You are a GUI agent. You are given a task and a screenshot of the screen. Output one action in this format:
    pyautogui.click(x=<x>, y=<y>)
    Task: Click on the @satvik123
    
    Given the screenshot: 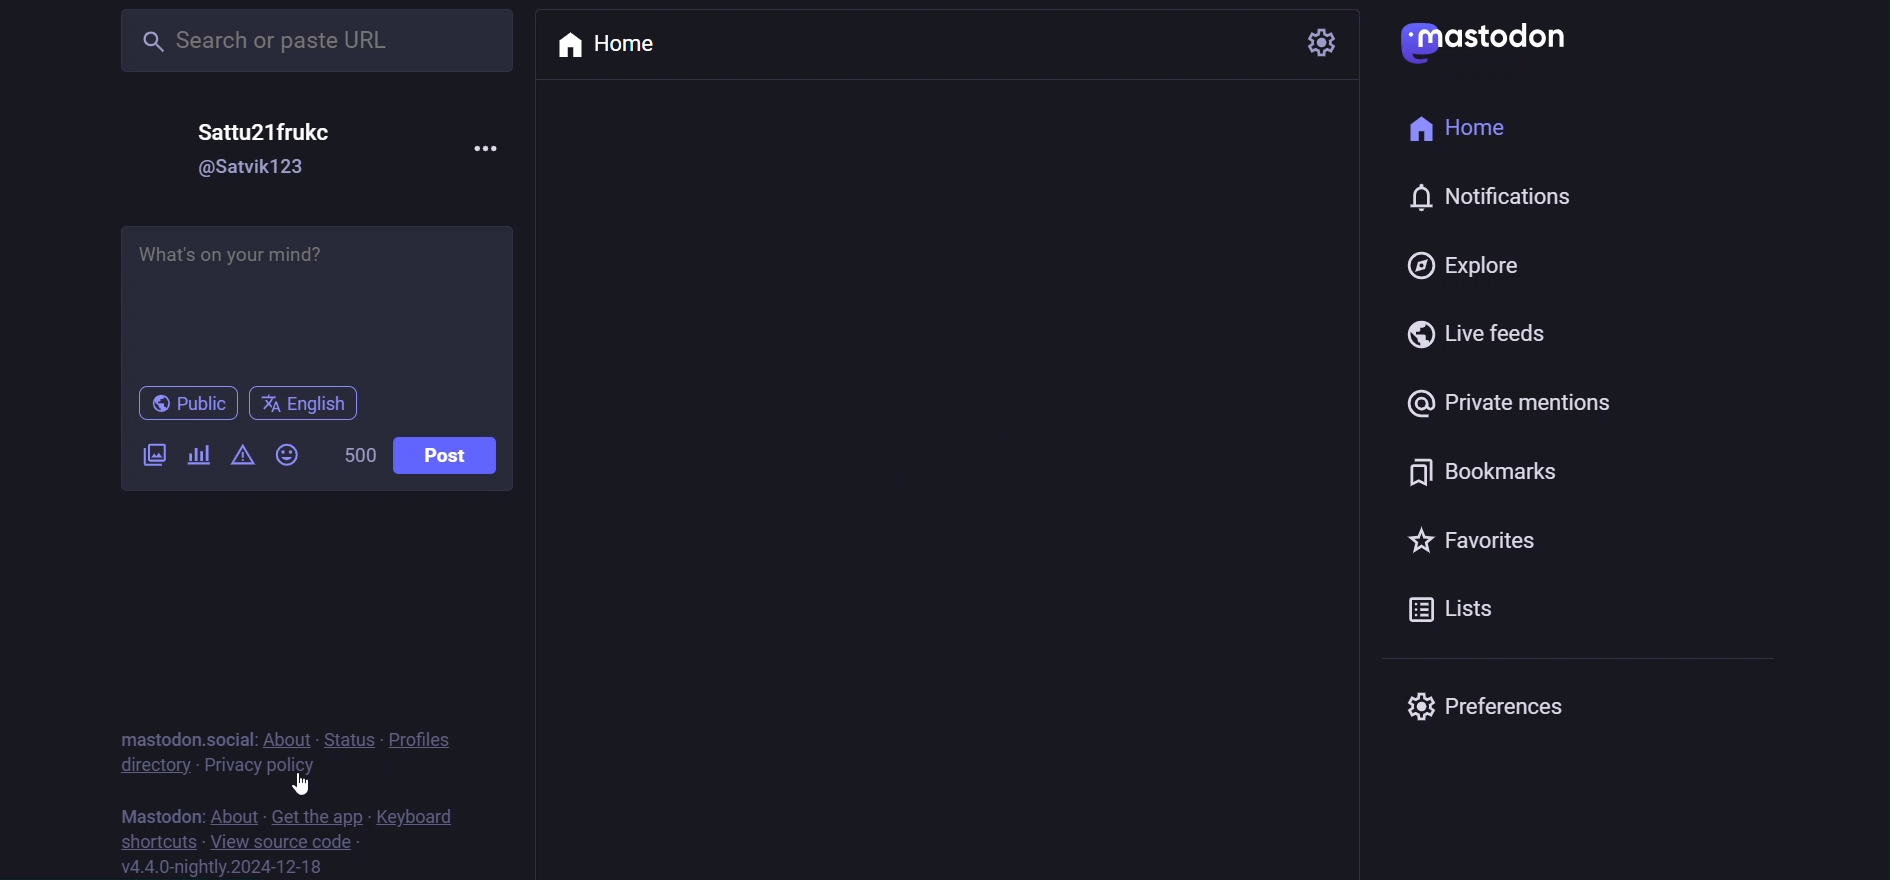 What is the action you would take?
    pyautogui.click(x=247, y=167)
    